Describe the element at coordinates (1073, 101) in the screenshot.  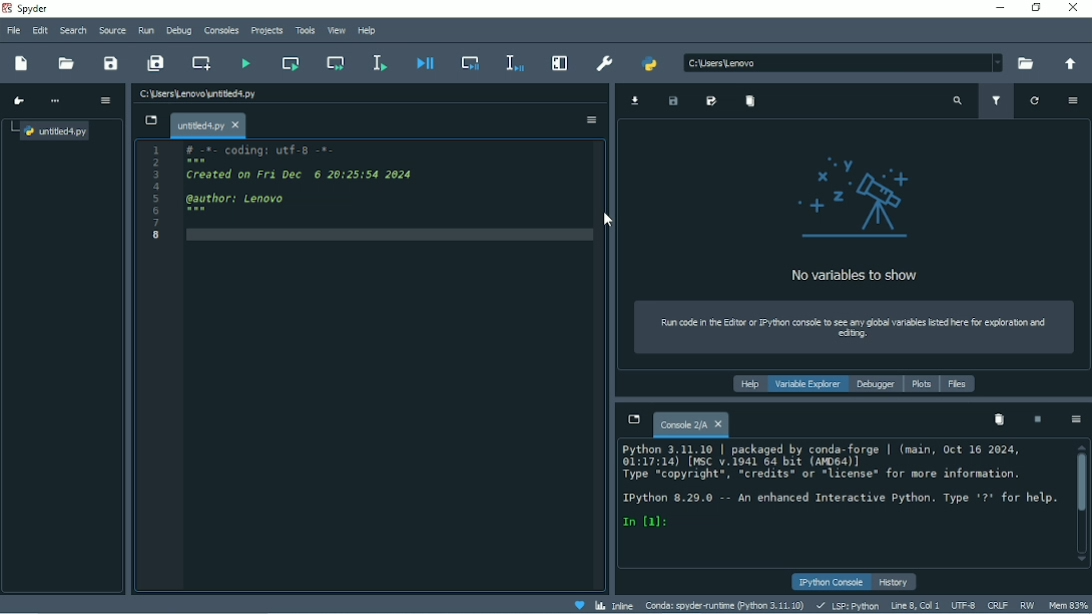
I see `Options` at that location.